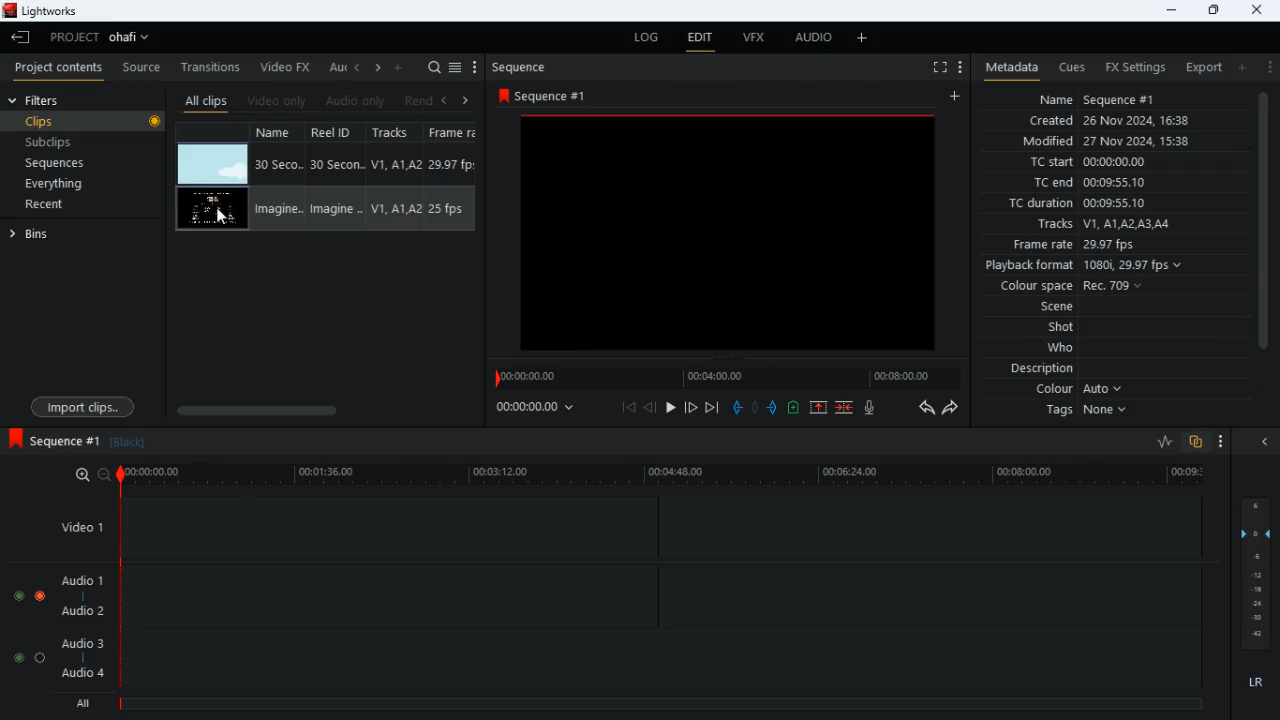 This screenshot has width=1280, height=720. I want to click on videos, so click(211, 207).